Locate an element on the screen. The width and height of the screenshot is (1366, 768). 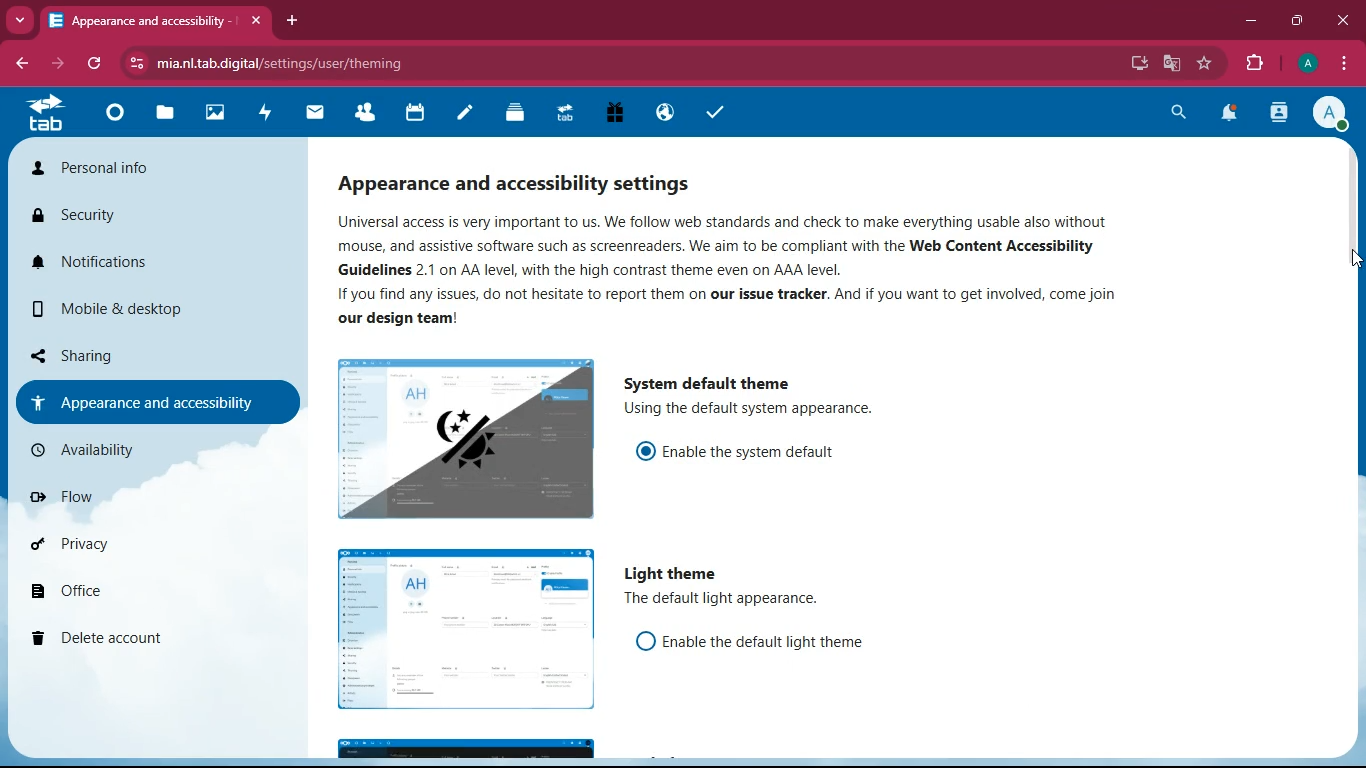
calendar is located at coordinates (412, 115).